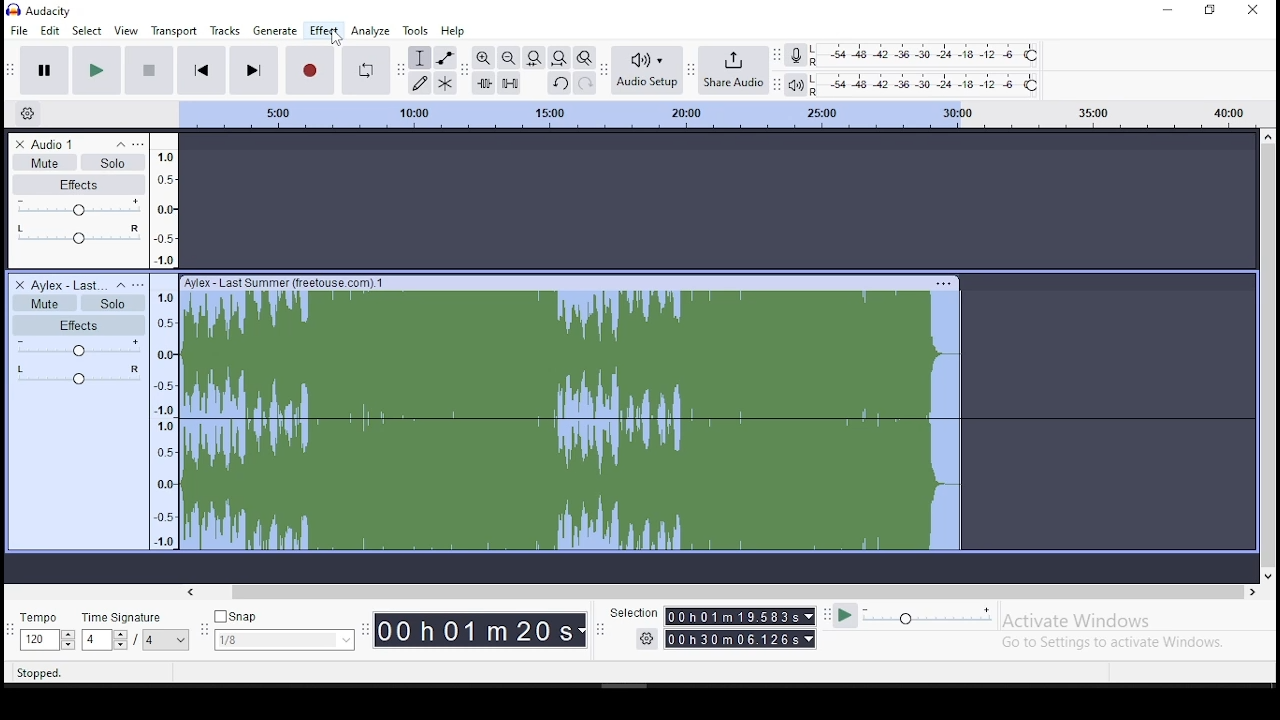 The image size is (1280, 720). Describe the element at coordinates (736, 68) in the screenshot. I see `share audio` at that location.